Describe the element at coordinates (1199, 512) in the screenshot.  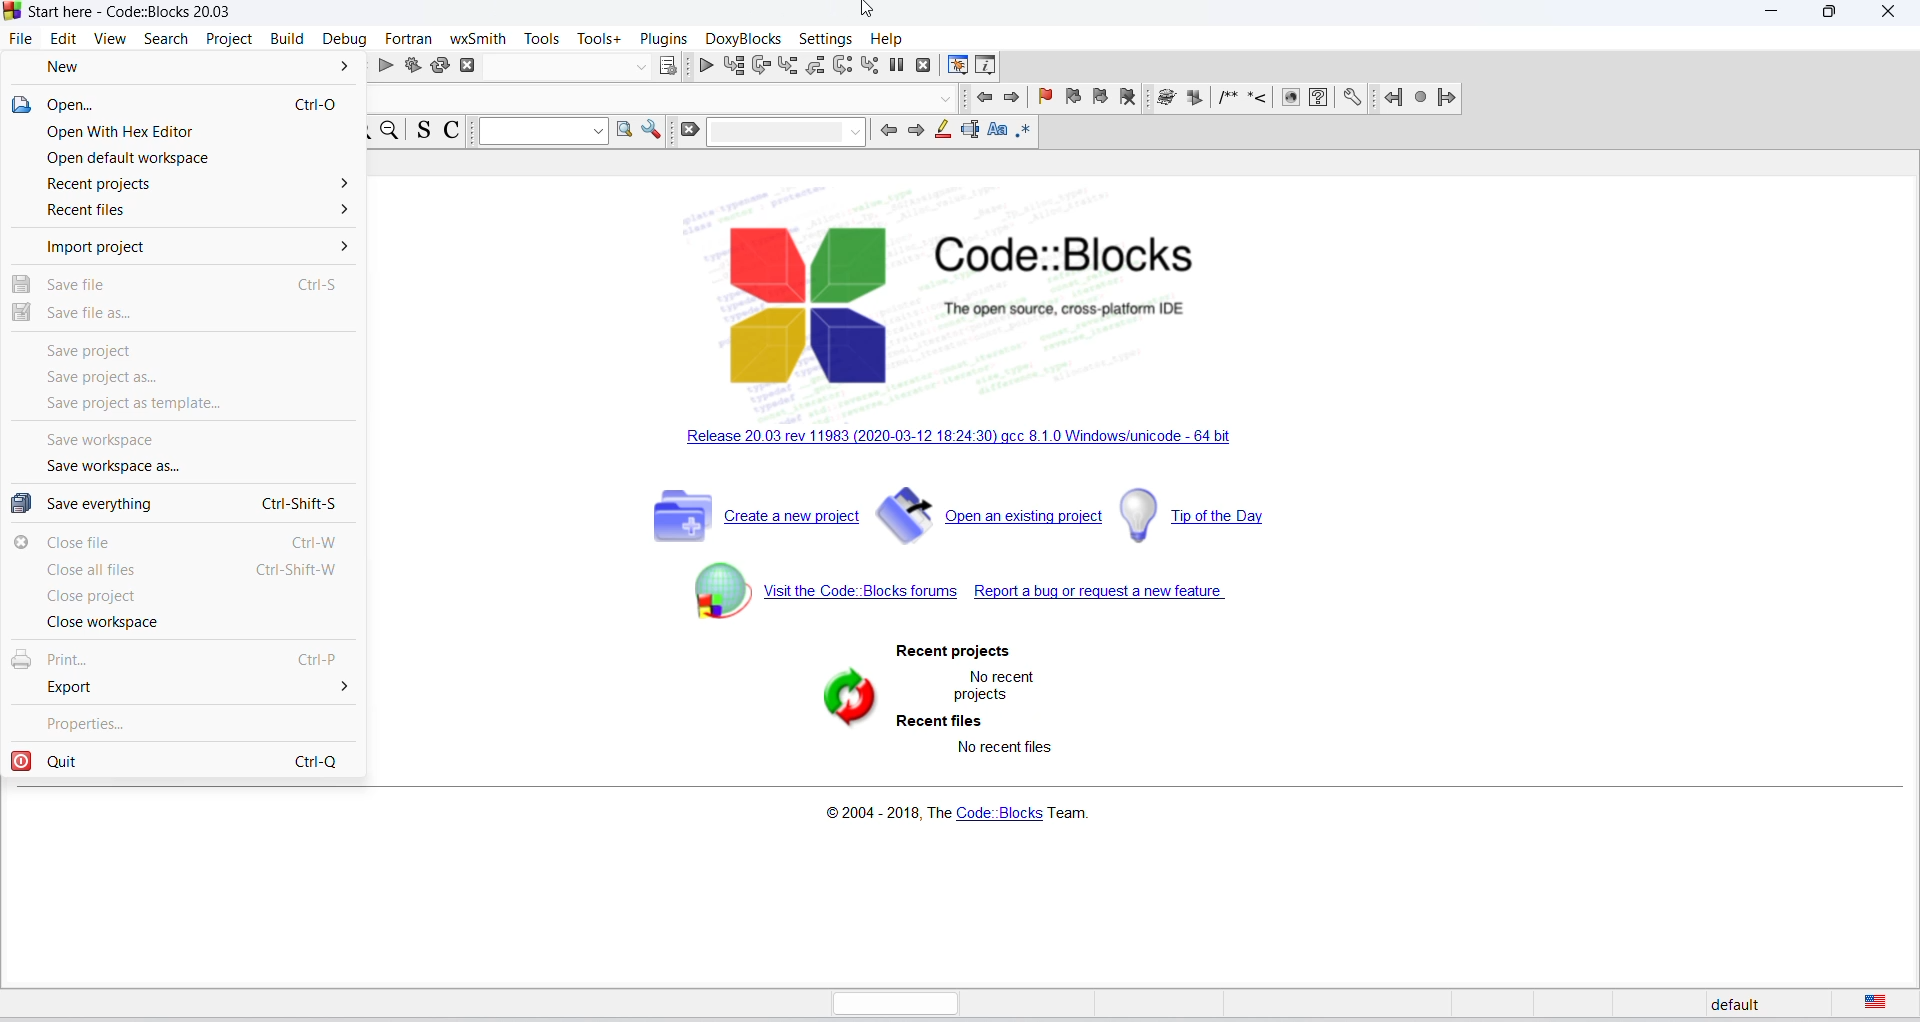
I see `tip of the day` at that location.